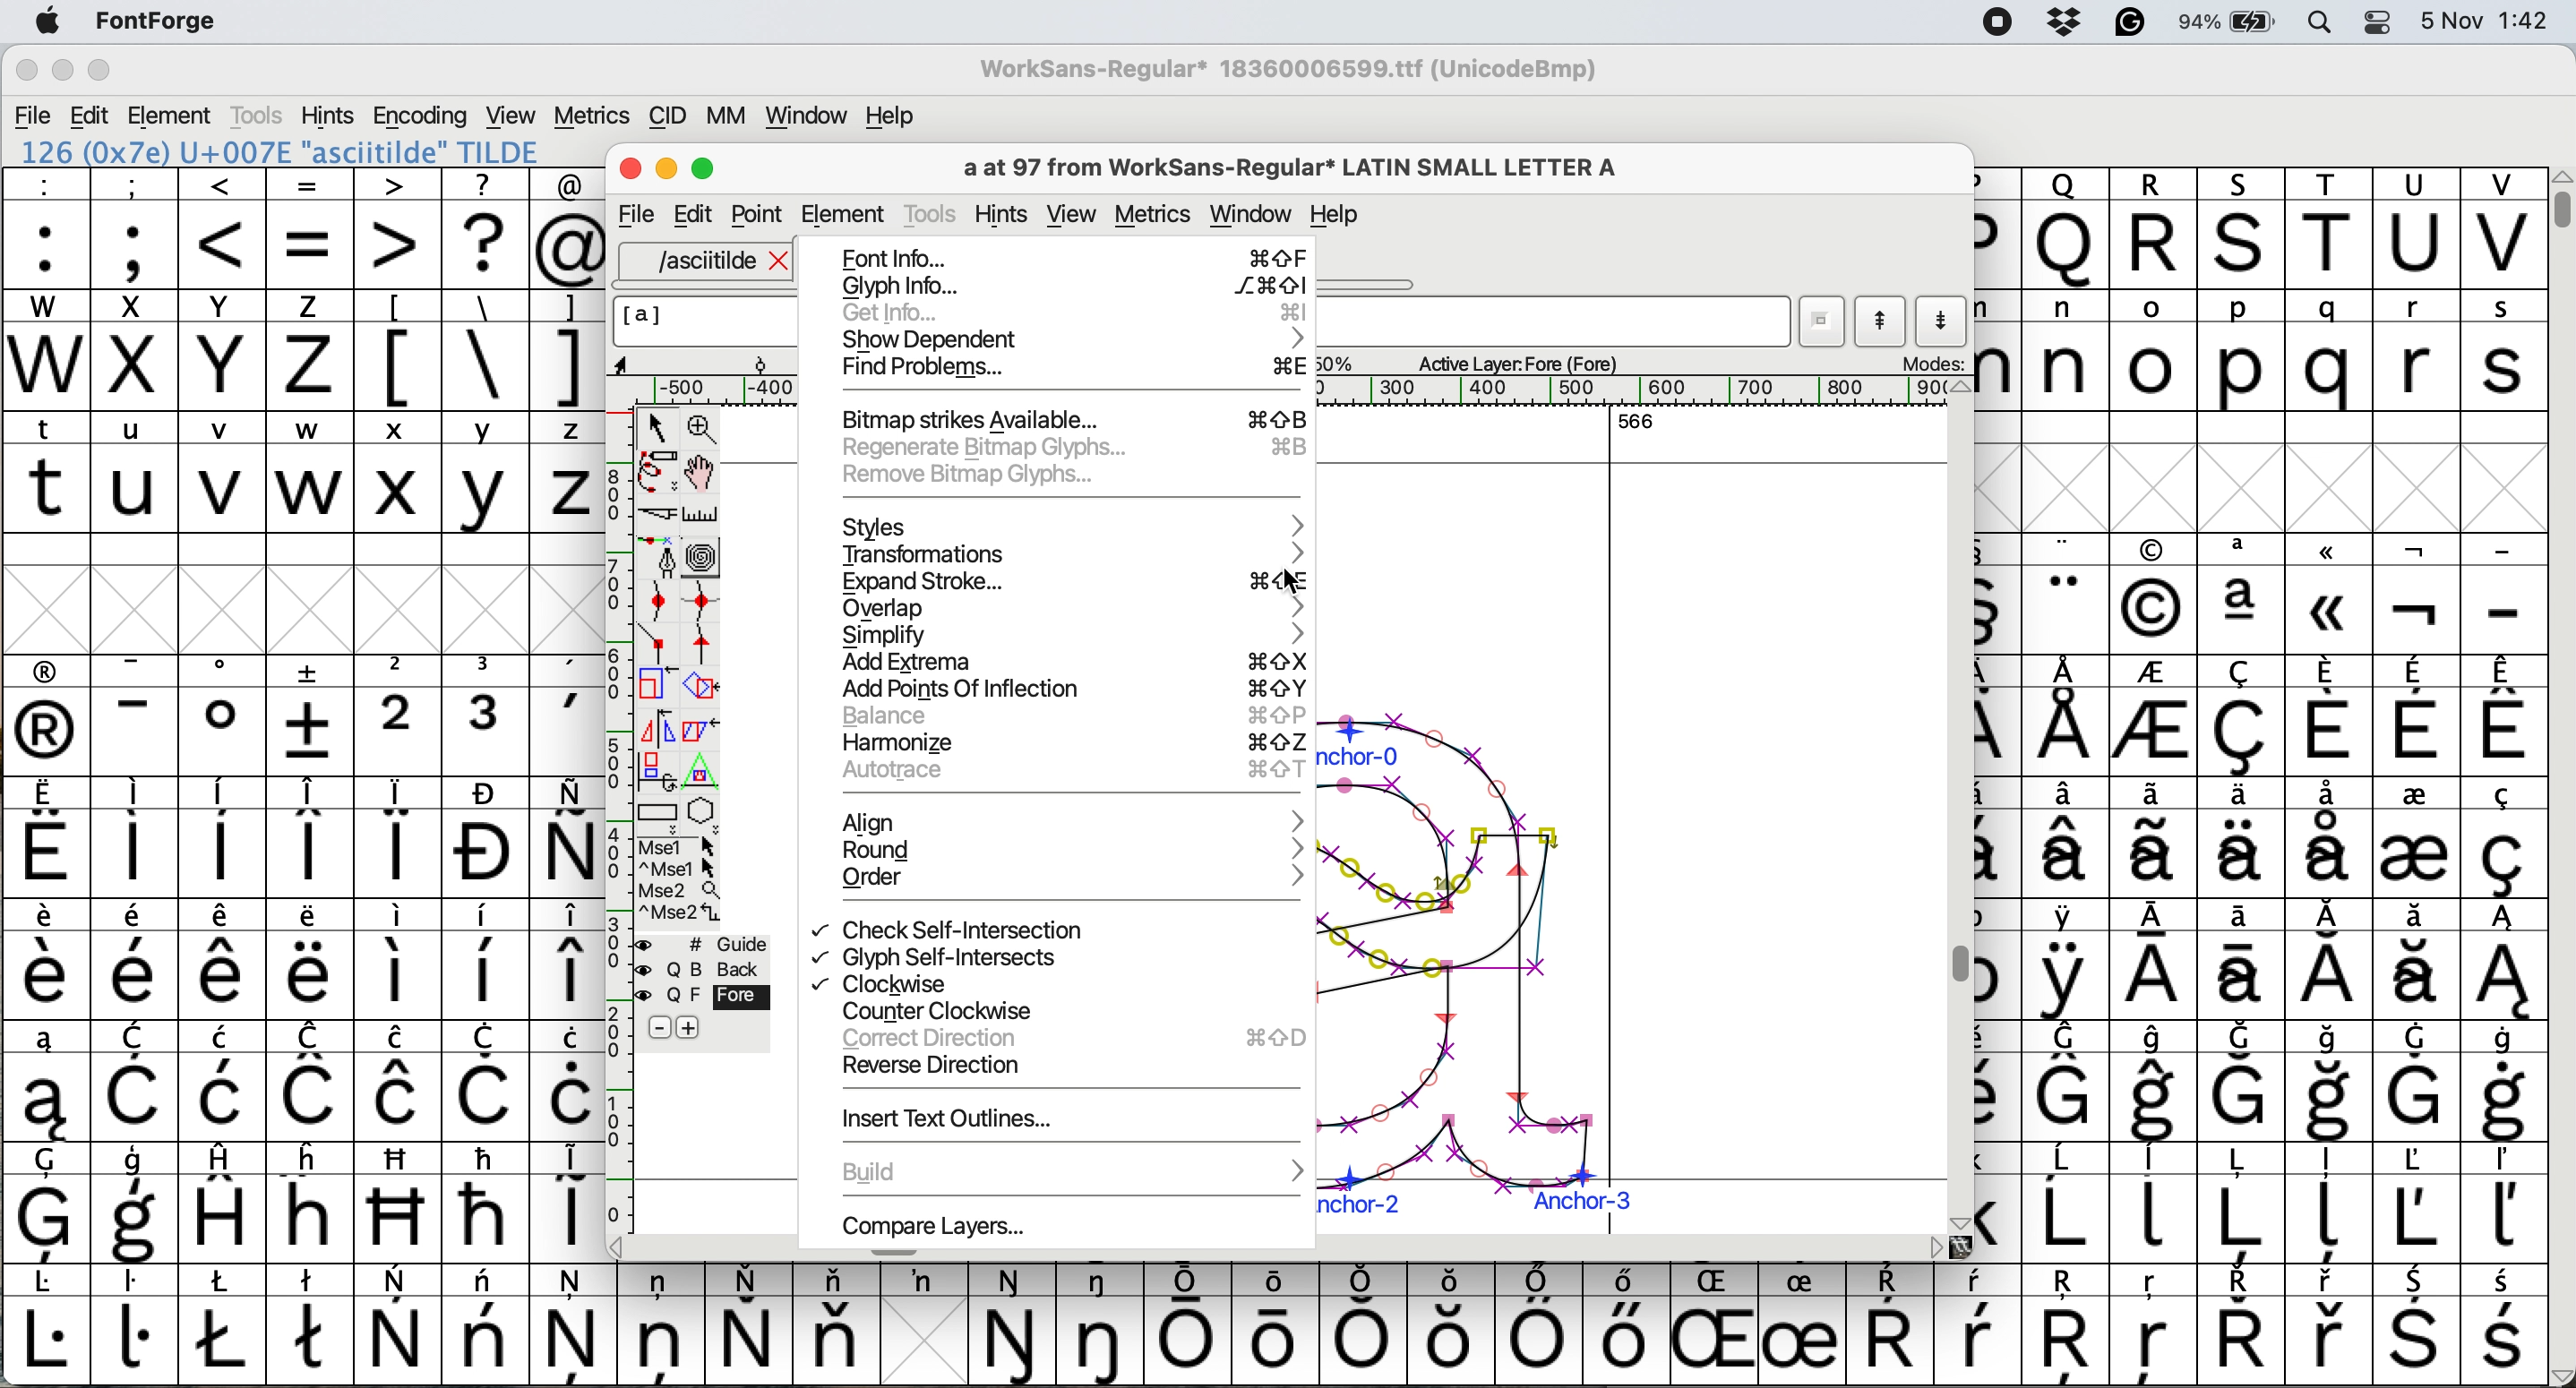 Image resolution: width=2576 pixels, height=1388 pixels. I want to click on perform a perspective transformation on selection, so click(701, 772).